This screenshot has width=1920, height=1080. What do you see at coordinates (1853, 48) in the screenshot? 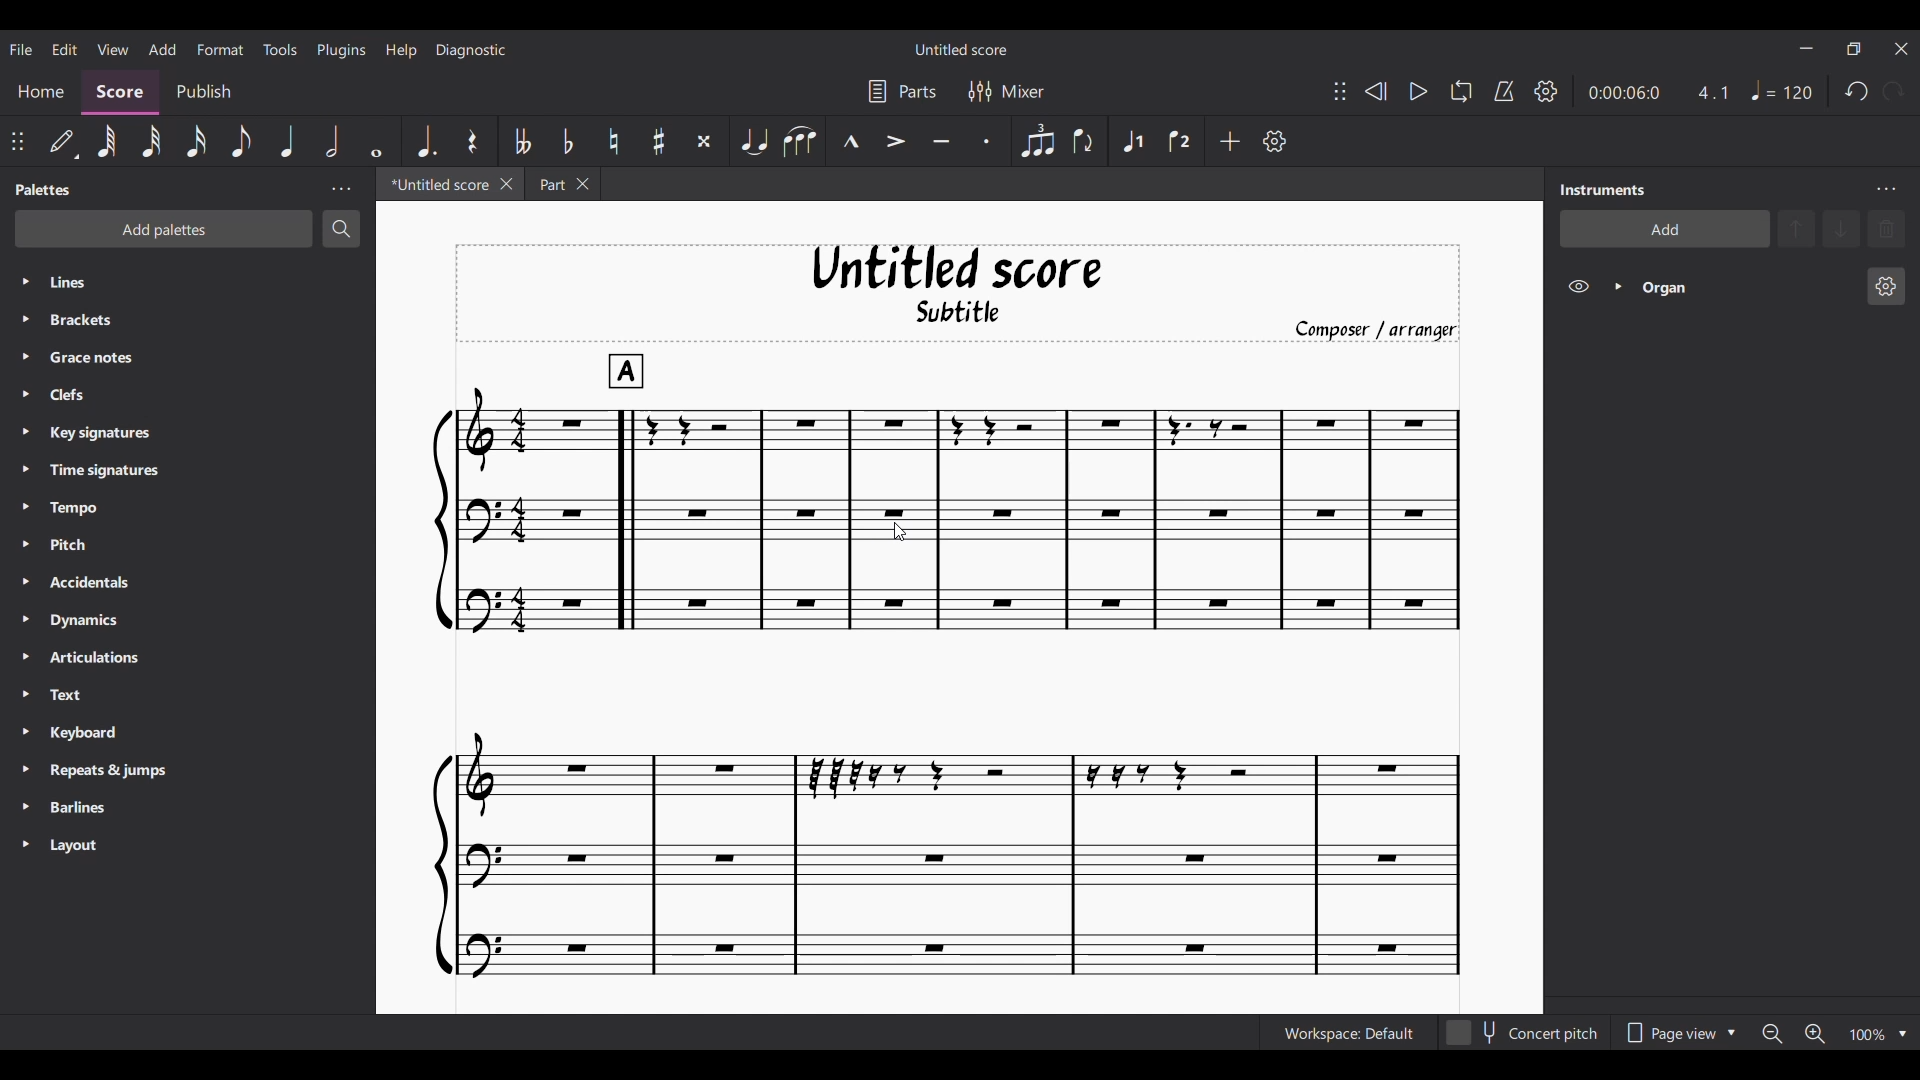
I see `Show interface in a smaller tab` at bounding box center [1853, 48].